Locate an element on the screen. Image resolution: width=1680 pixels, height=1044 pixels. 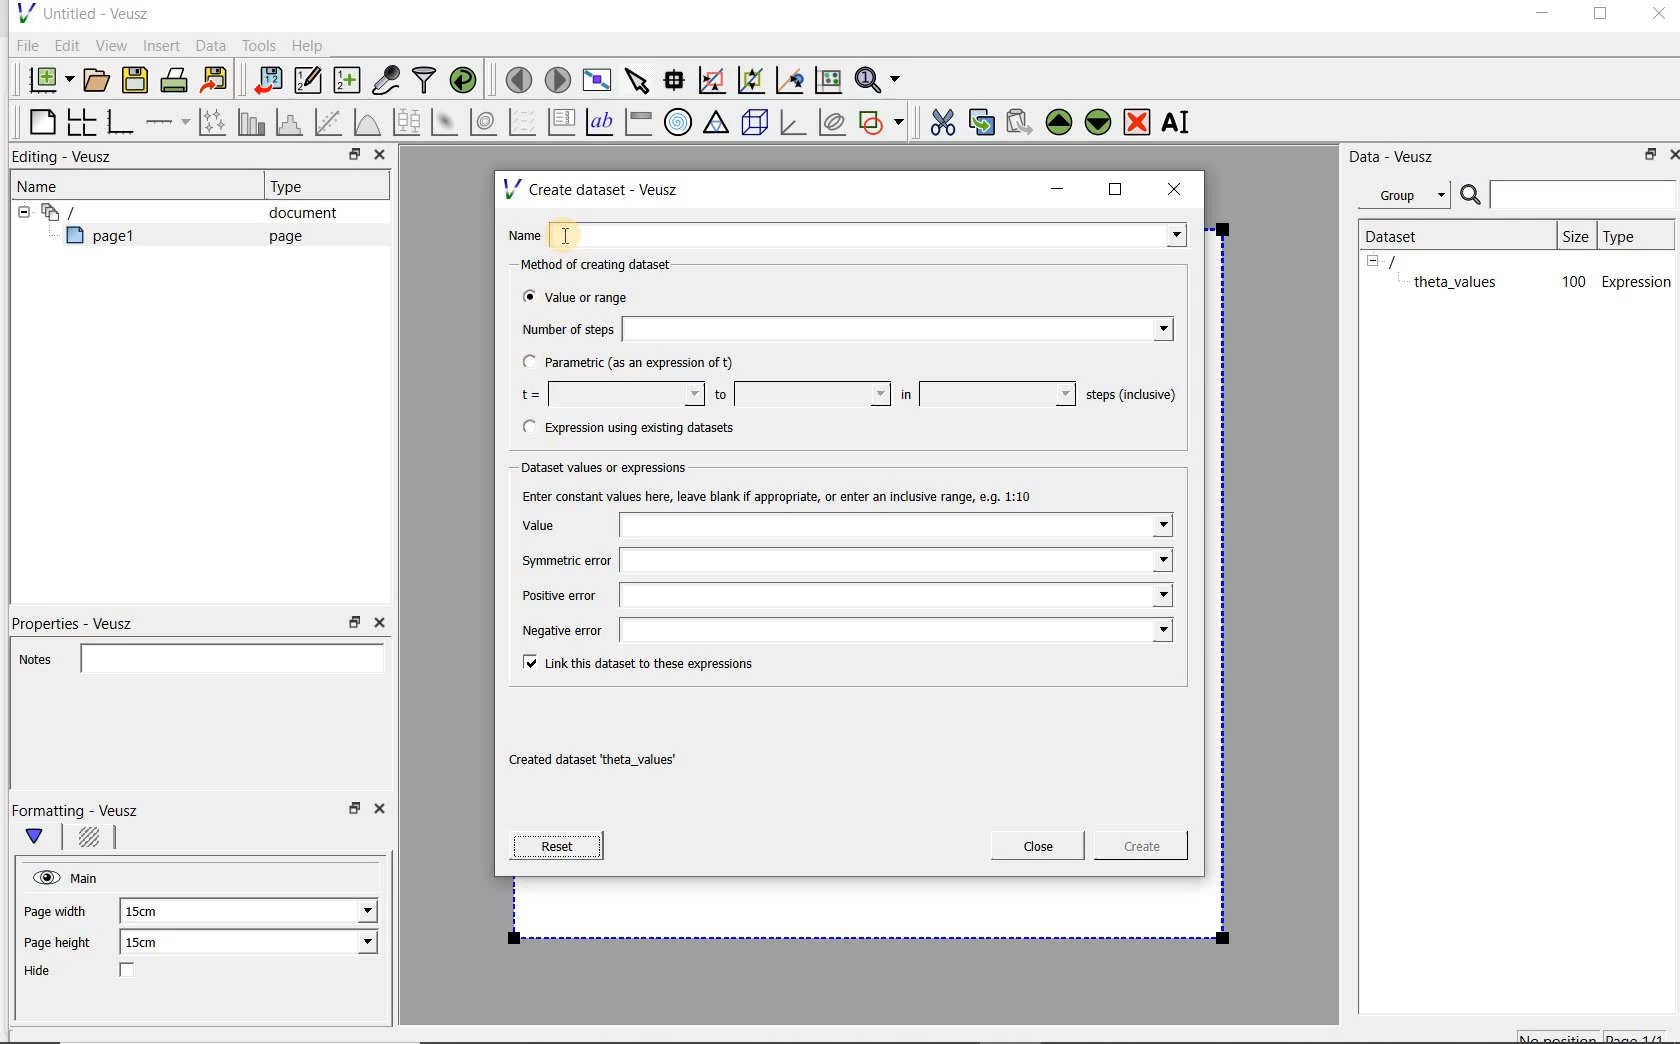
100 is located at coordinates (1572, 283).